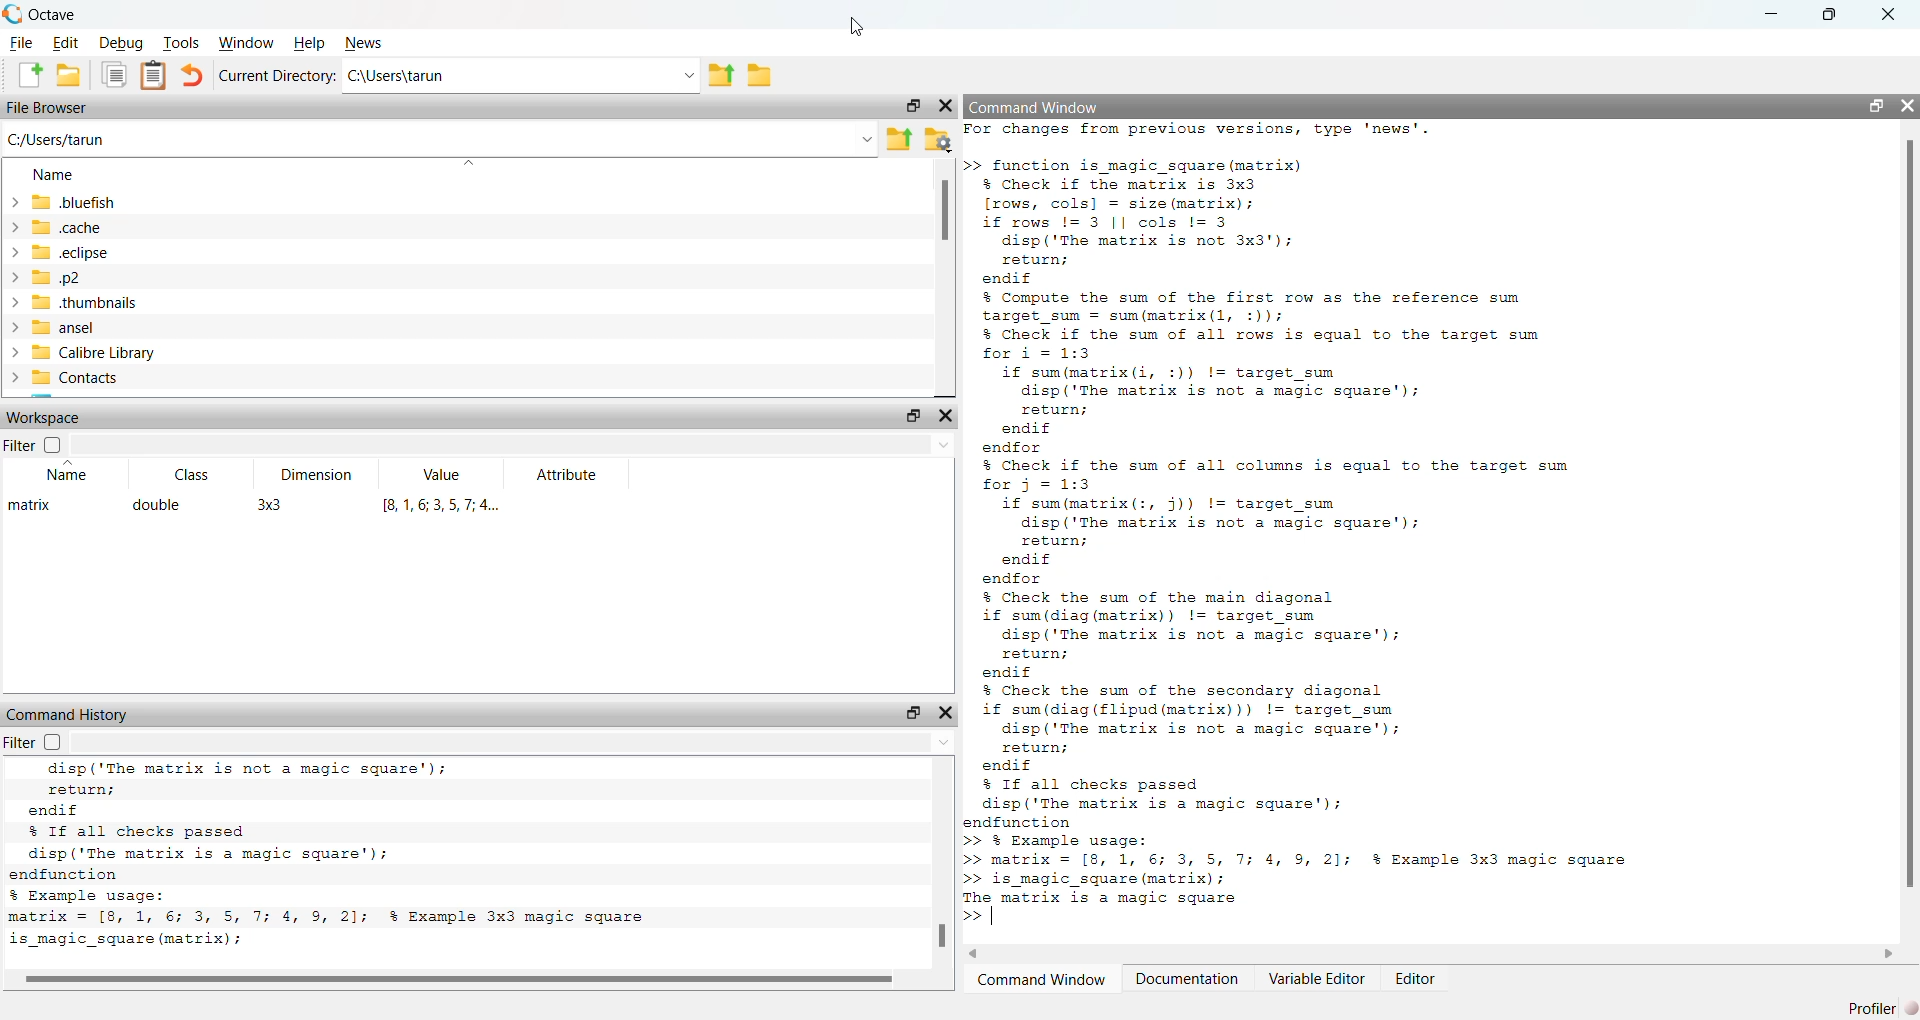 Image resolution: width=1920 pixels, height=1020 pixels. What do you see at coordinates (1299, 761) in the screenshot?
I see `% Check the sum of the main diagonal
if sum(diag(matrix)) != target_sum
disp('The matrix is not a magic square’);
return;
endif
% Check the sum of the secondary diagonal
if sum(diag(flipud(matrix))) != target_sum
disp('The matrix is not a magic square’);
return;
endif
$ If all checks passed
disp('The matrix is a magic square’);
endfunction
>> § Example usage:
>> matrix = [8, 1, 6; 3, 5, 7; 4, 9, 2]; 3 Example 3x3 magic square
>> is_magic_square (matrix);
the matrix is a magic square
>>` at bounding box center [1299, 761].